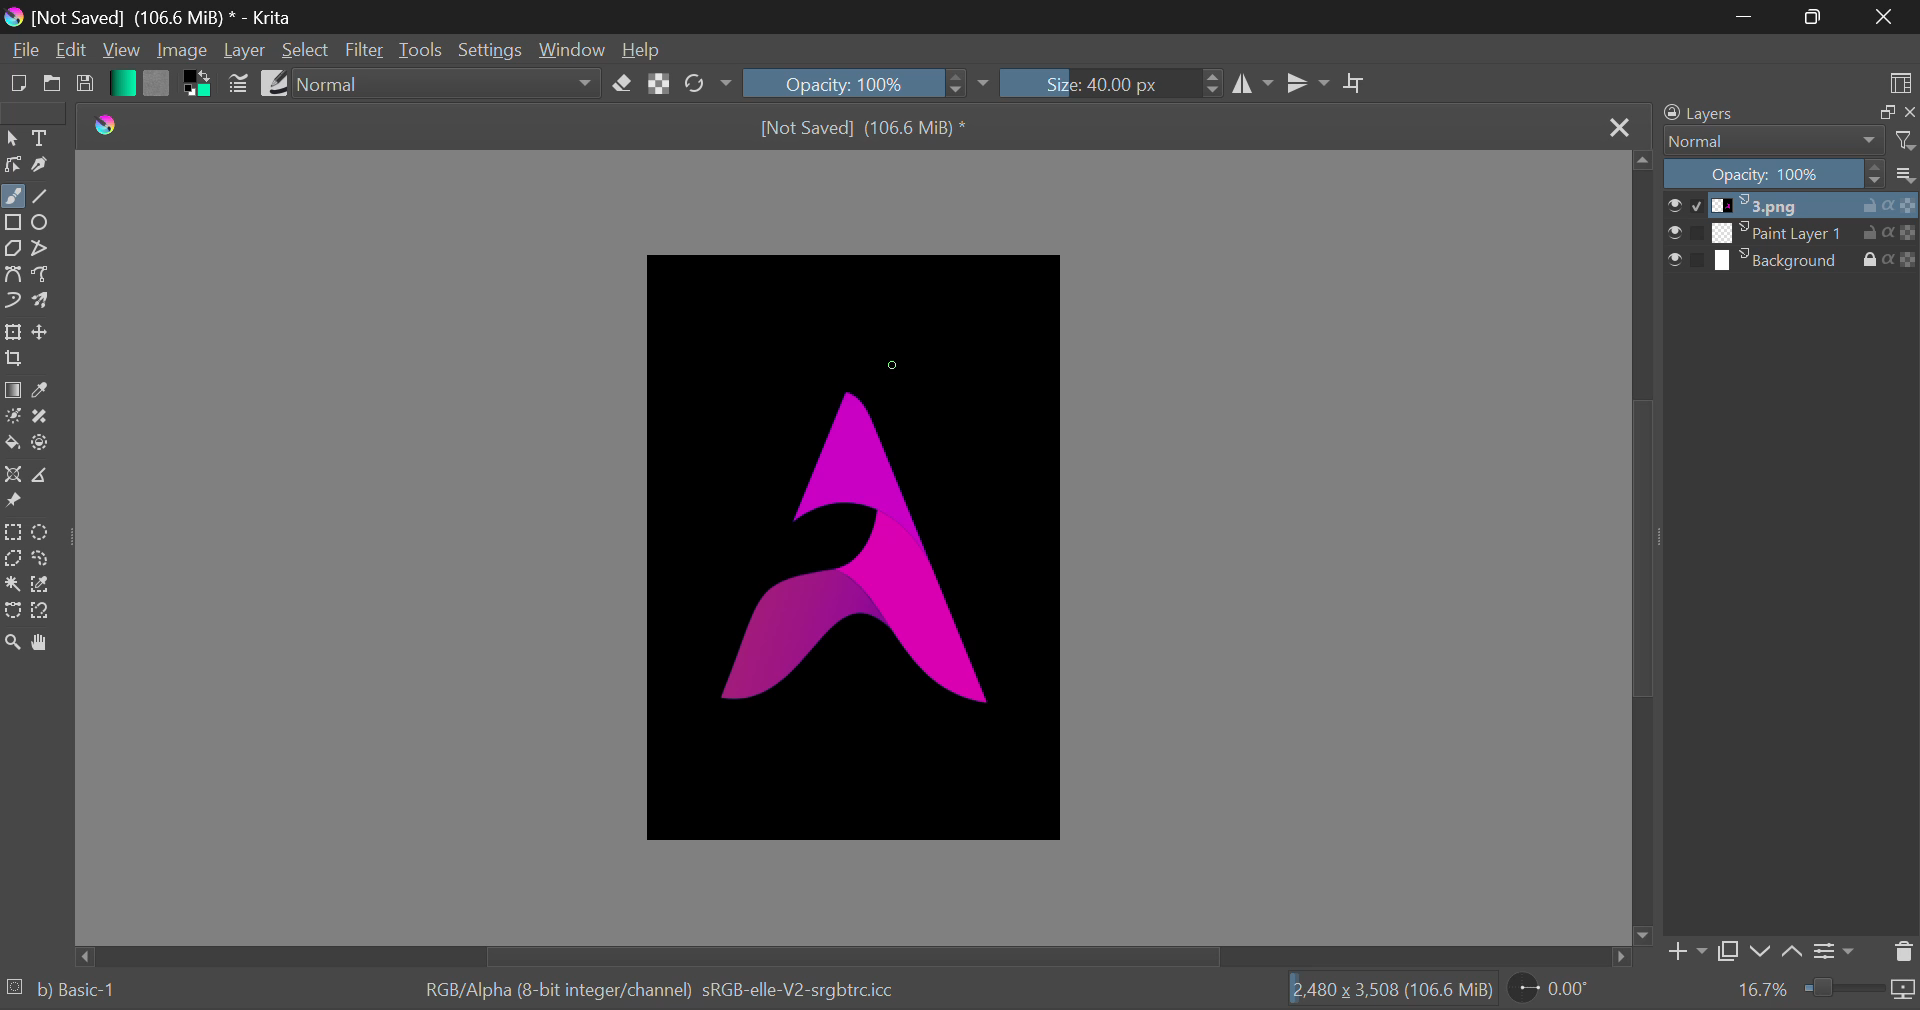 Image resolution: width=1920 pixels, height=1010 pixels. I want to click on Move Layer, so click(46, 334).